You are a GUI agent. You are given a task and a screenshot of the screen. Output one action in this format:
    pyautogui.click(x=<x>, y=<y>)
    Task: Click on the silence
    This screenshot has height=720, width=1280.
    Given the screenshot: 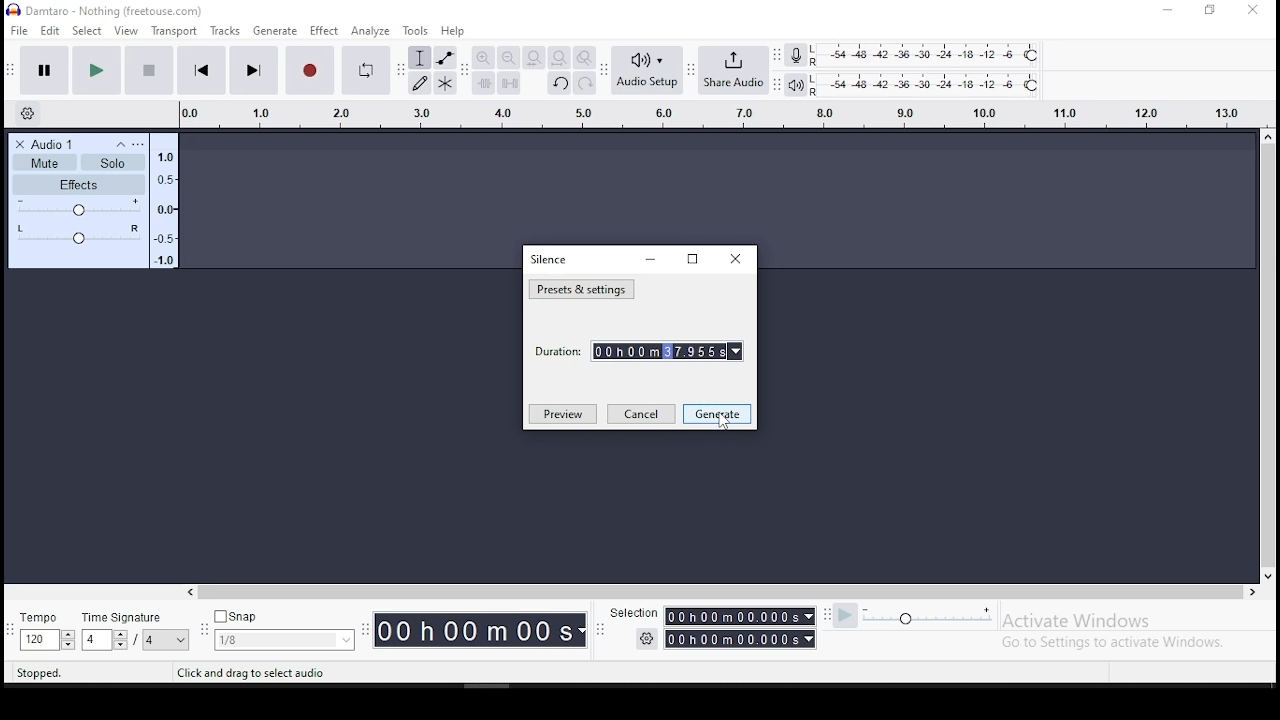 What is the action you would take?
    pyautogui.click(x=550, y=259)
    